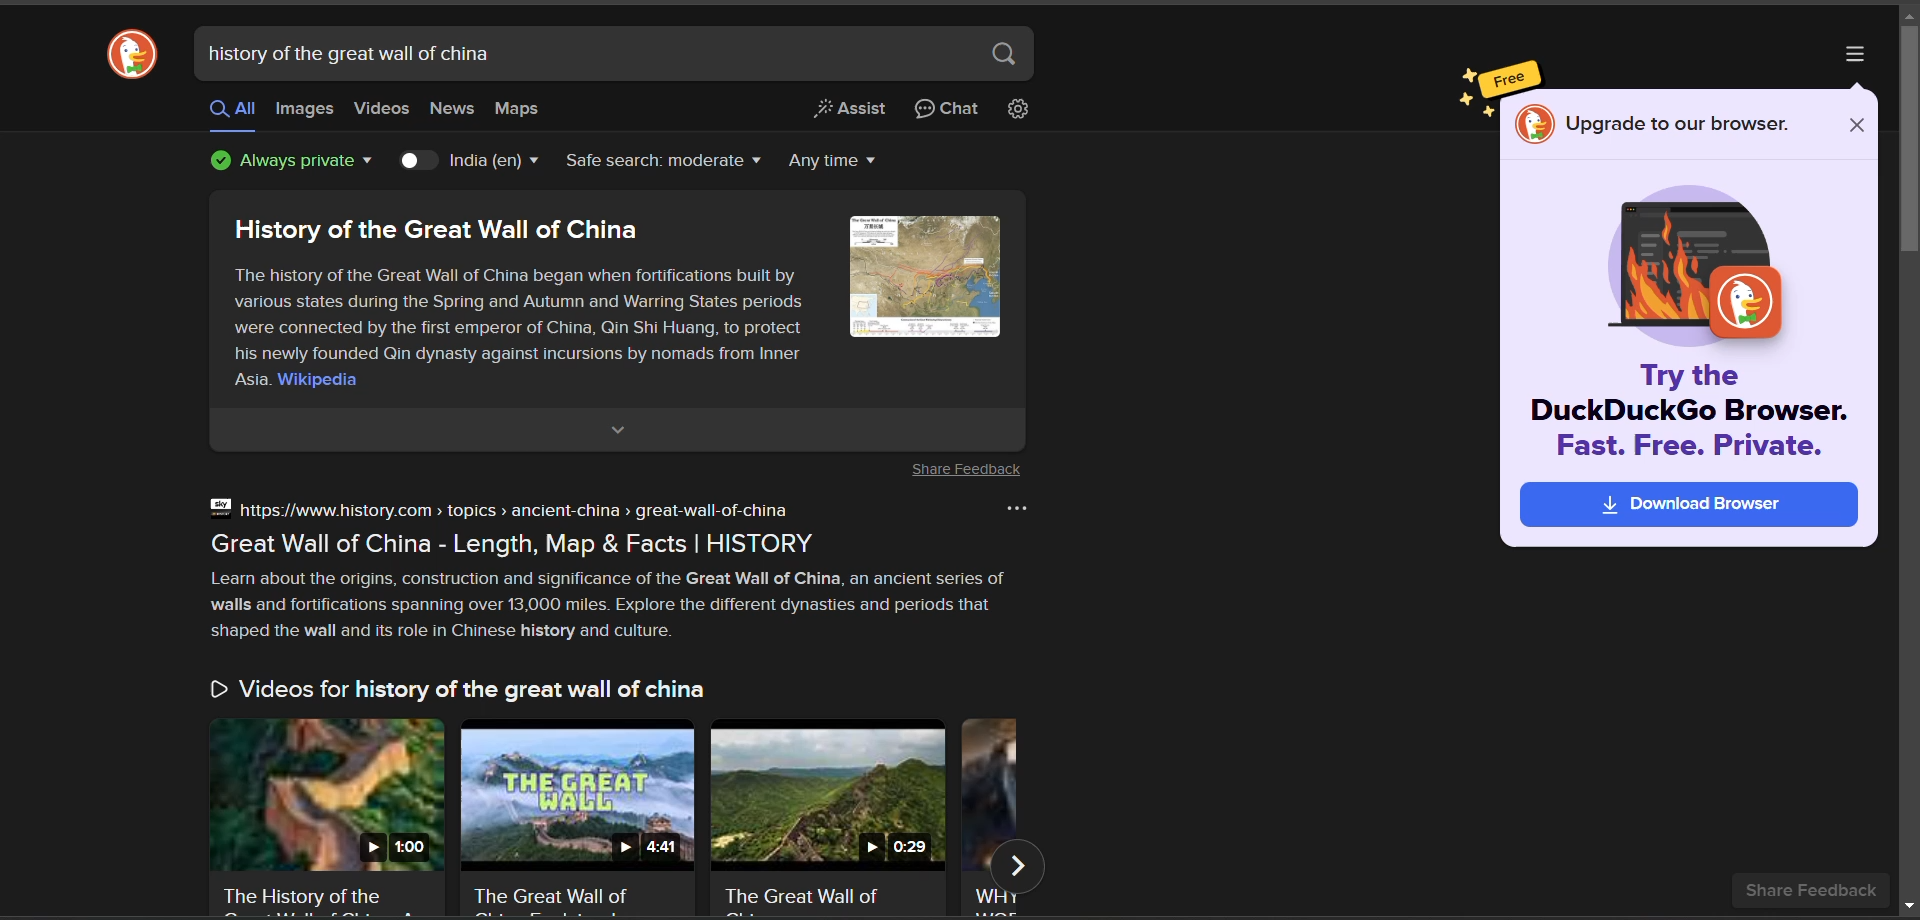 The height and width of the screenshot is (920, 1920). I want to click on upgrade to our browser, so click(1679, 127).